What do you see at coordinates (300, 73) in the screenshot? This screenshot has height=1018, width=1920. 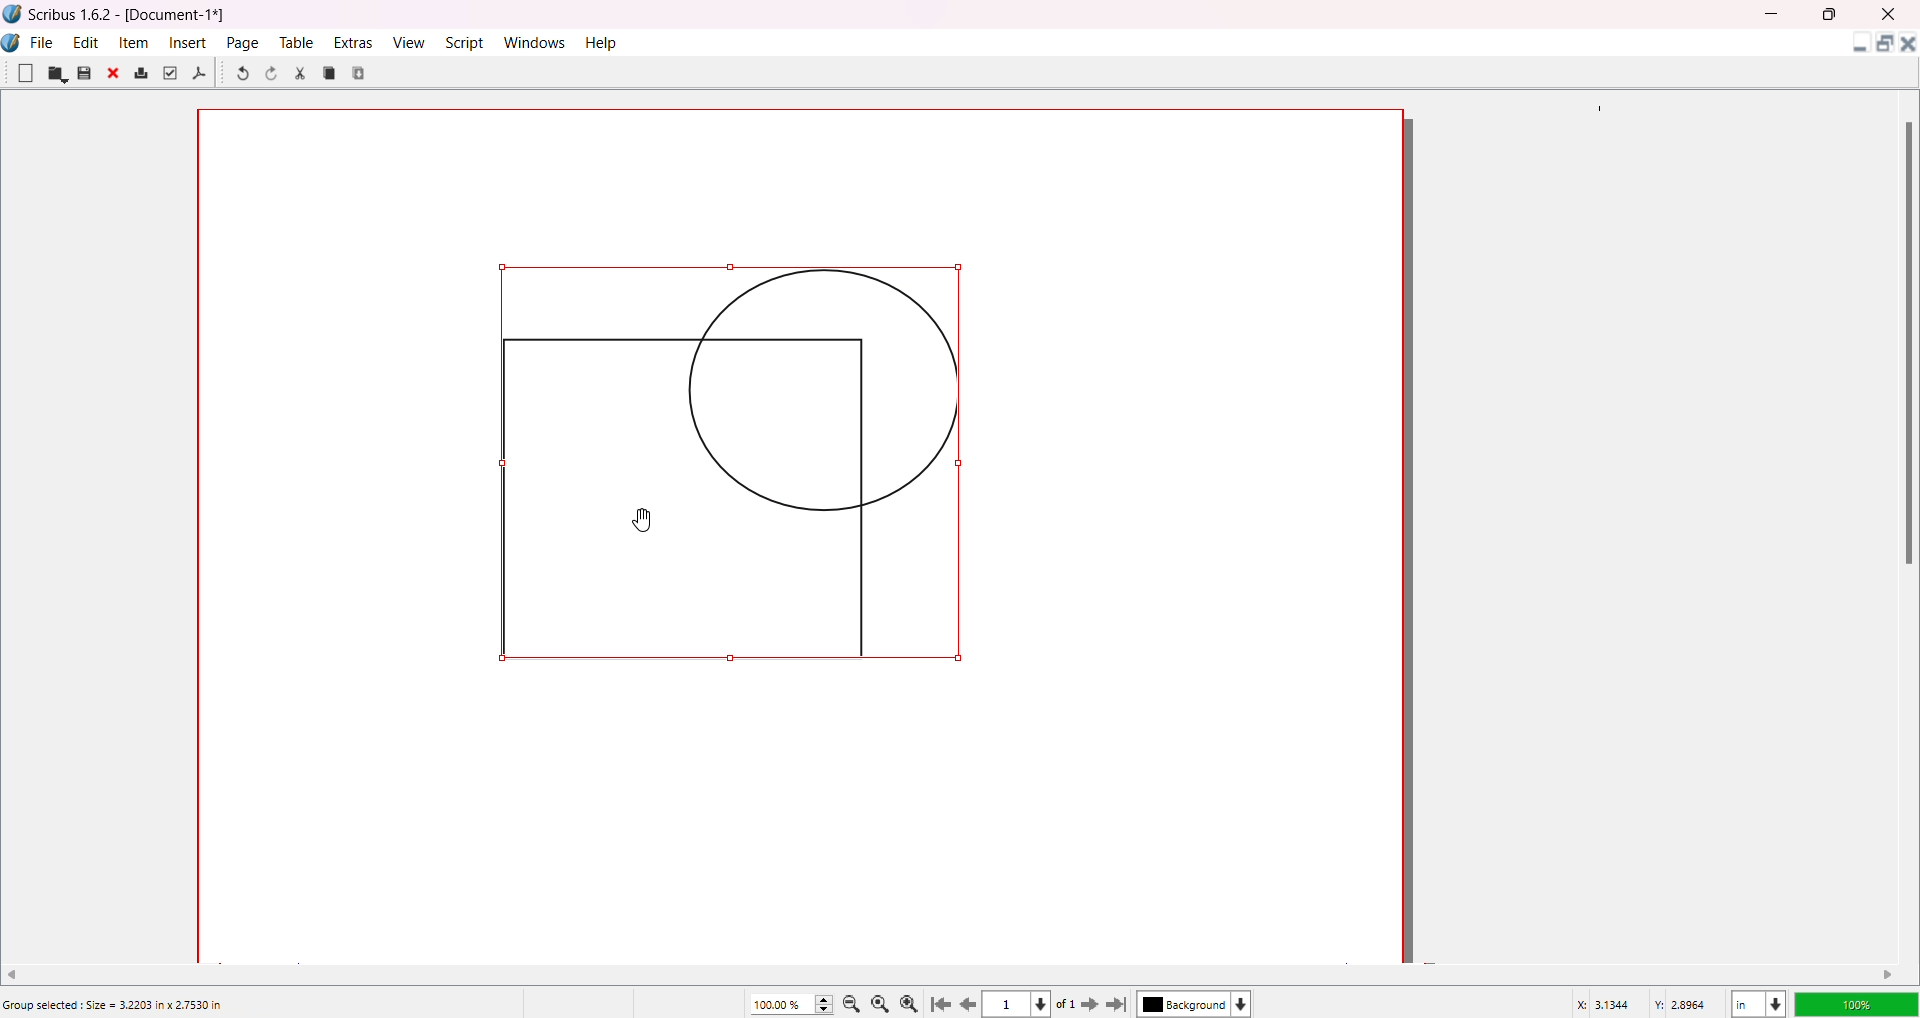 I see `Cut` at bounding box center [300, 73].